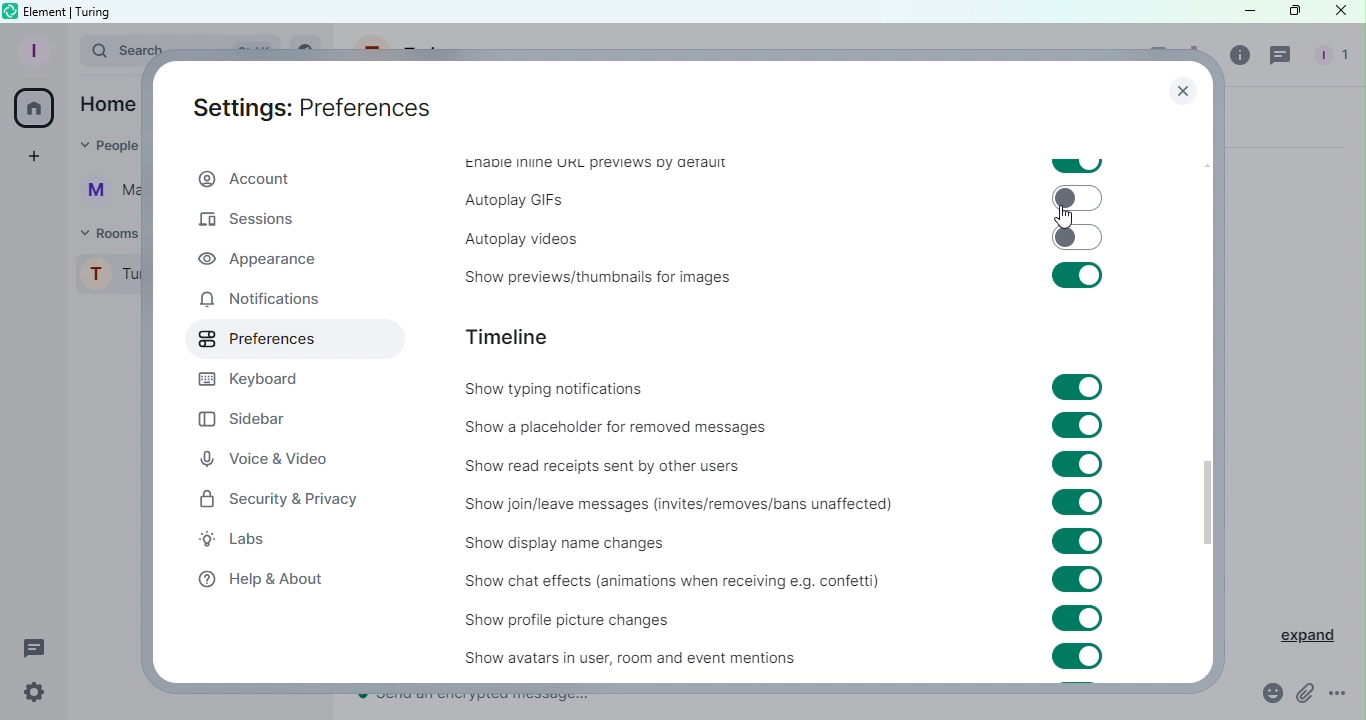  I want to click on Room info, so click(1241, 60).